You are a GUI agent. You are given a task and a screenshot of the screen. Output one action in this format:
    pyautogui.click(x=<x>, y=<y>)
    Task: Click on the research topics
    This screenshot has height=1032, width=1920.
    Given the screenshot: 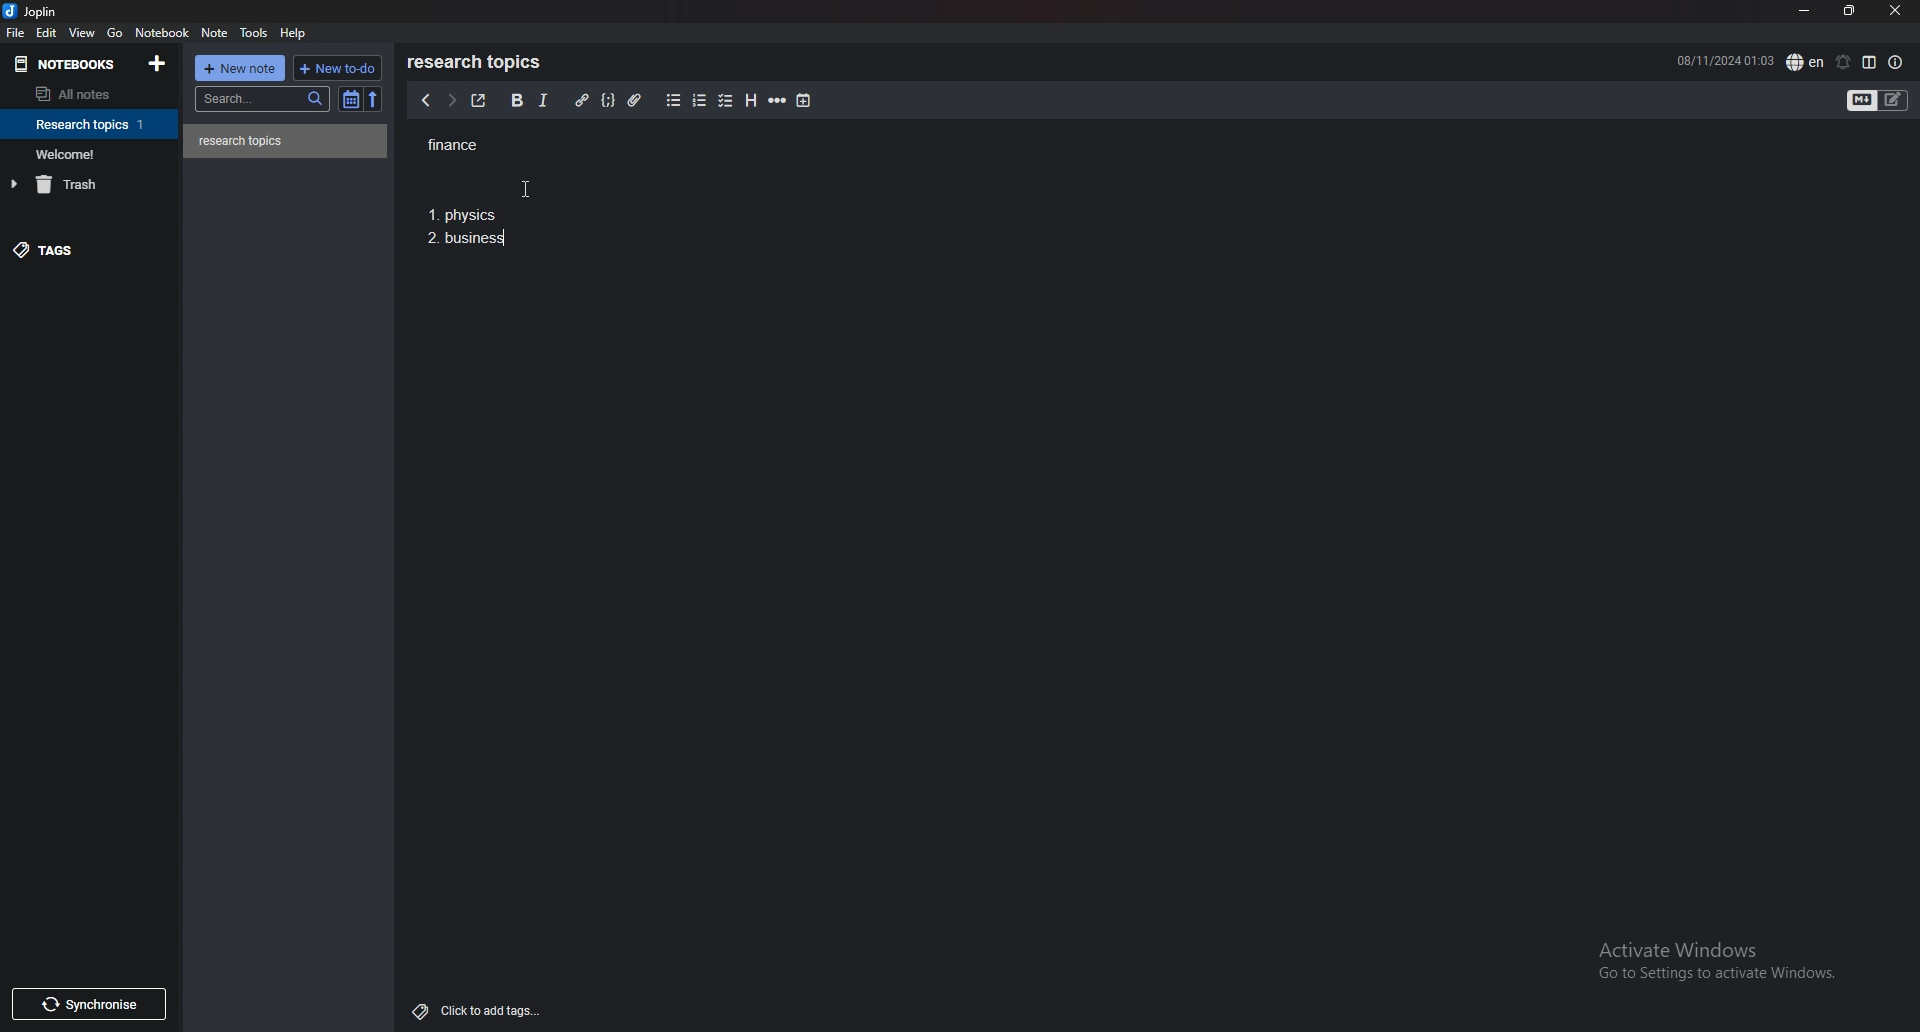 What is the action you would take?
    pyautogui.click(x=478, y=62)
    